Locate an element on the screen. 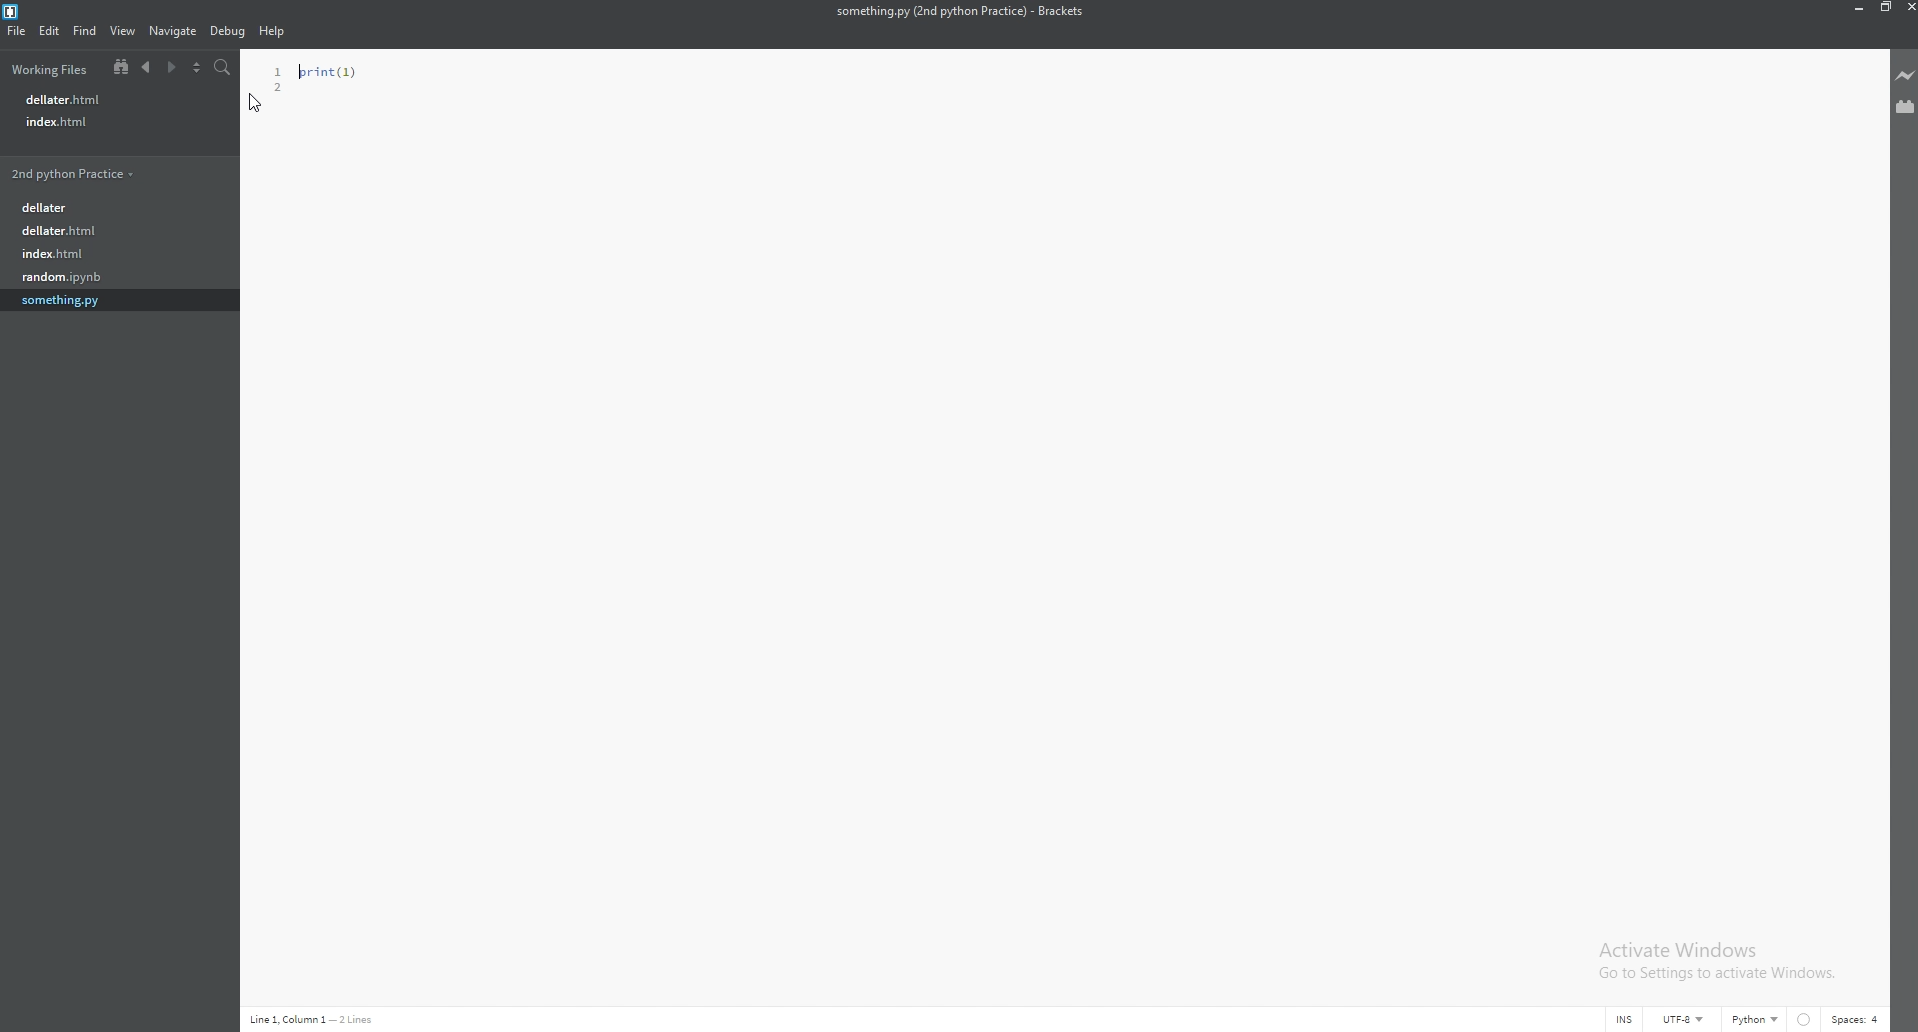 The image size is (1918, 1032). file is located at coordinates (91, 235).